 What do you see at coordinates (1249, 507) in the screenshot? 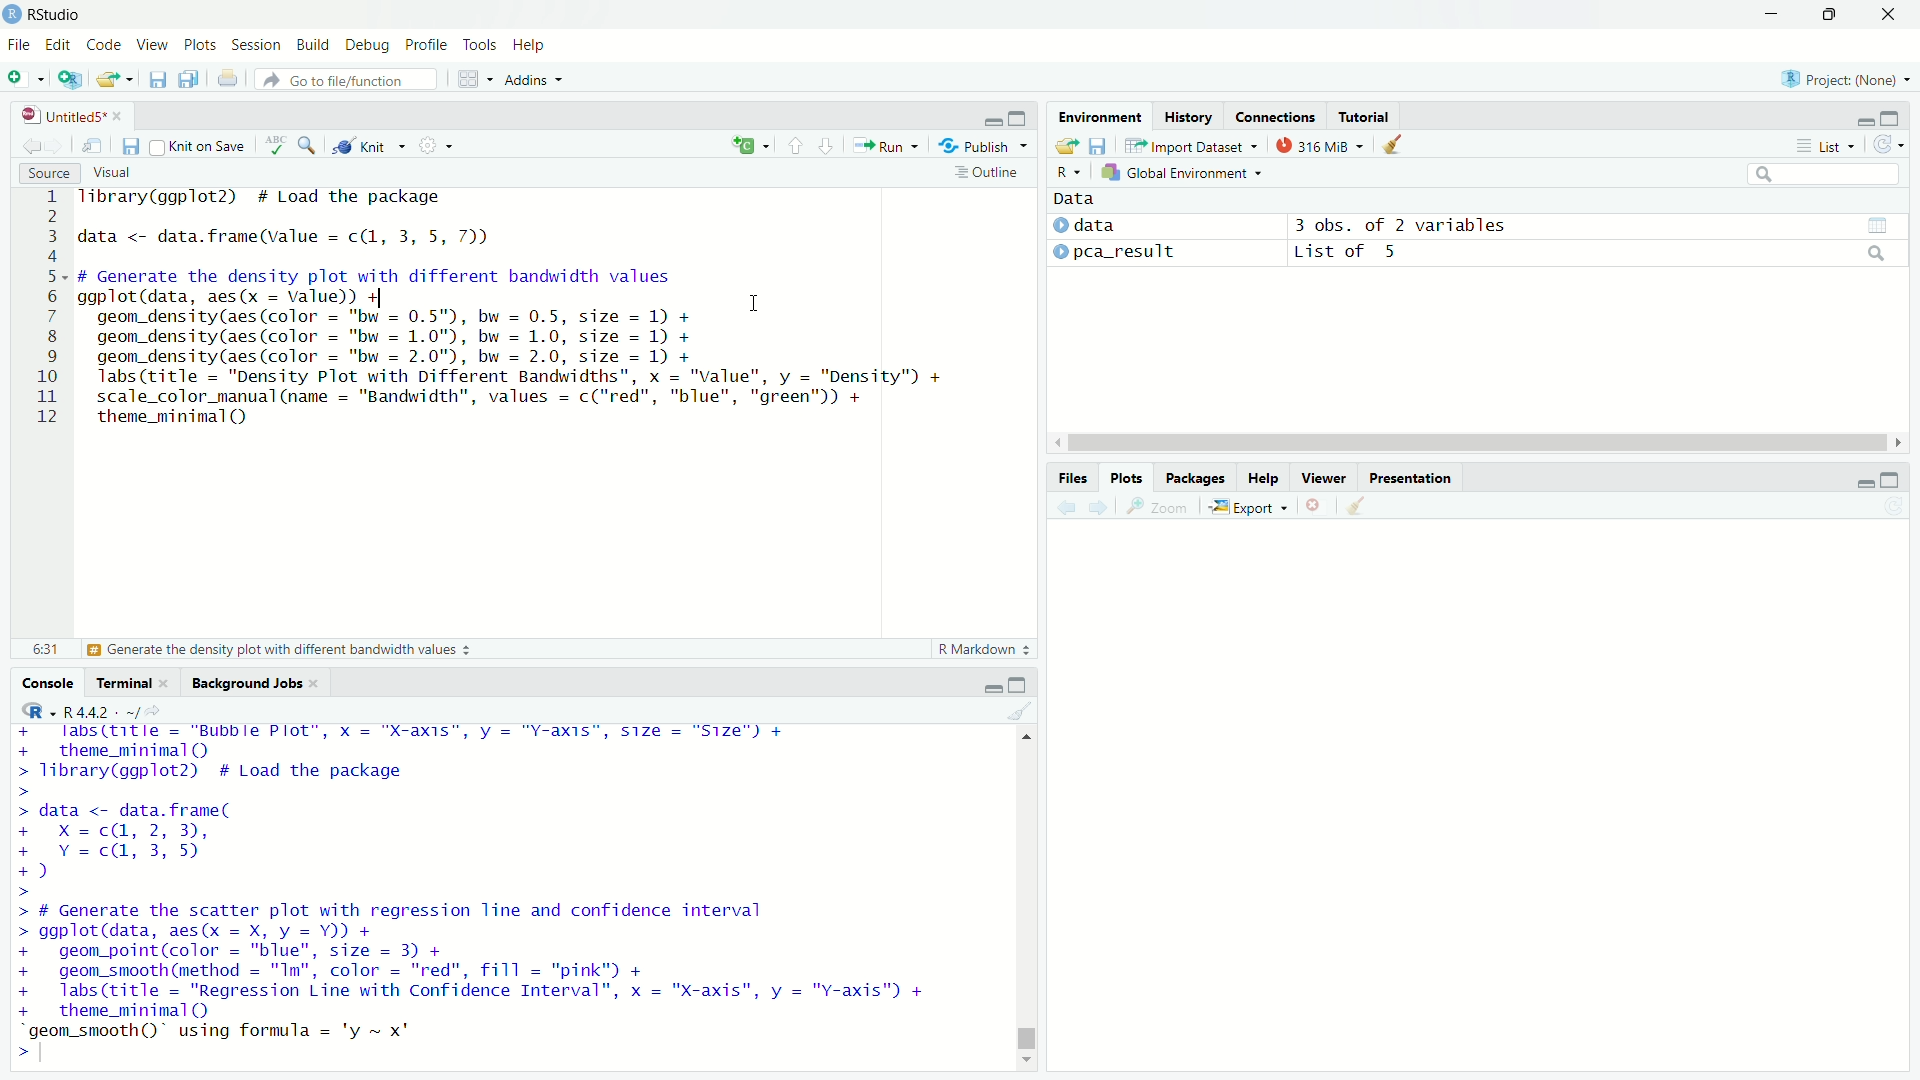
I see `Export` at bounding box center [1249, 507].